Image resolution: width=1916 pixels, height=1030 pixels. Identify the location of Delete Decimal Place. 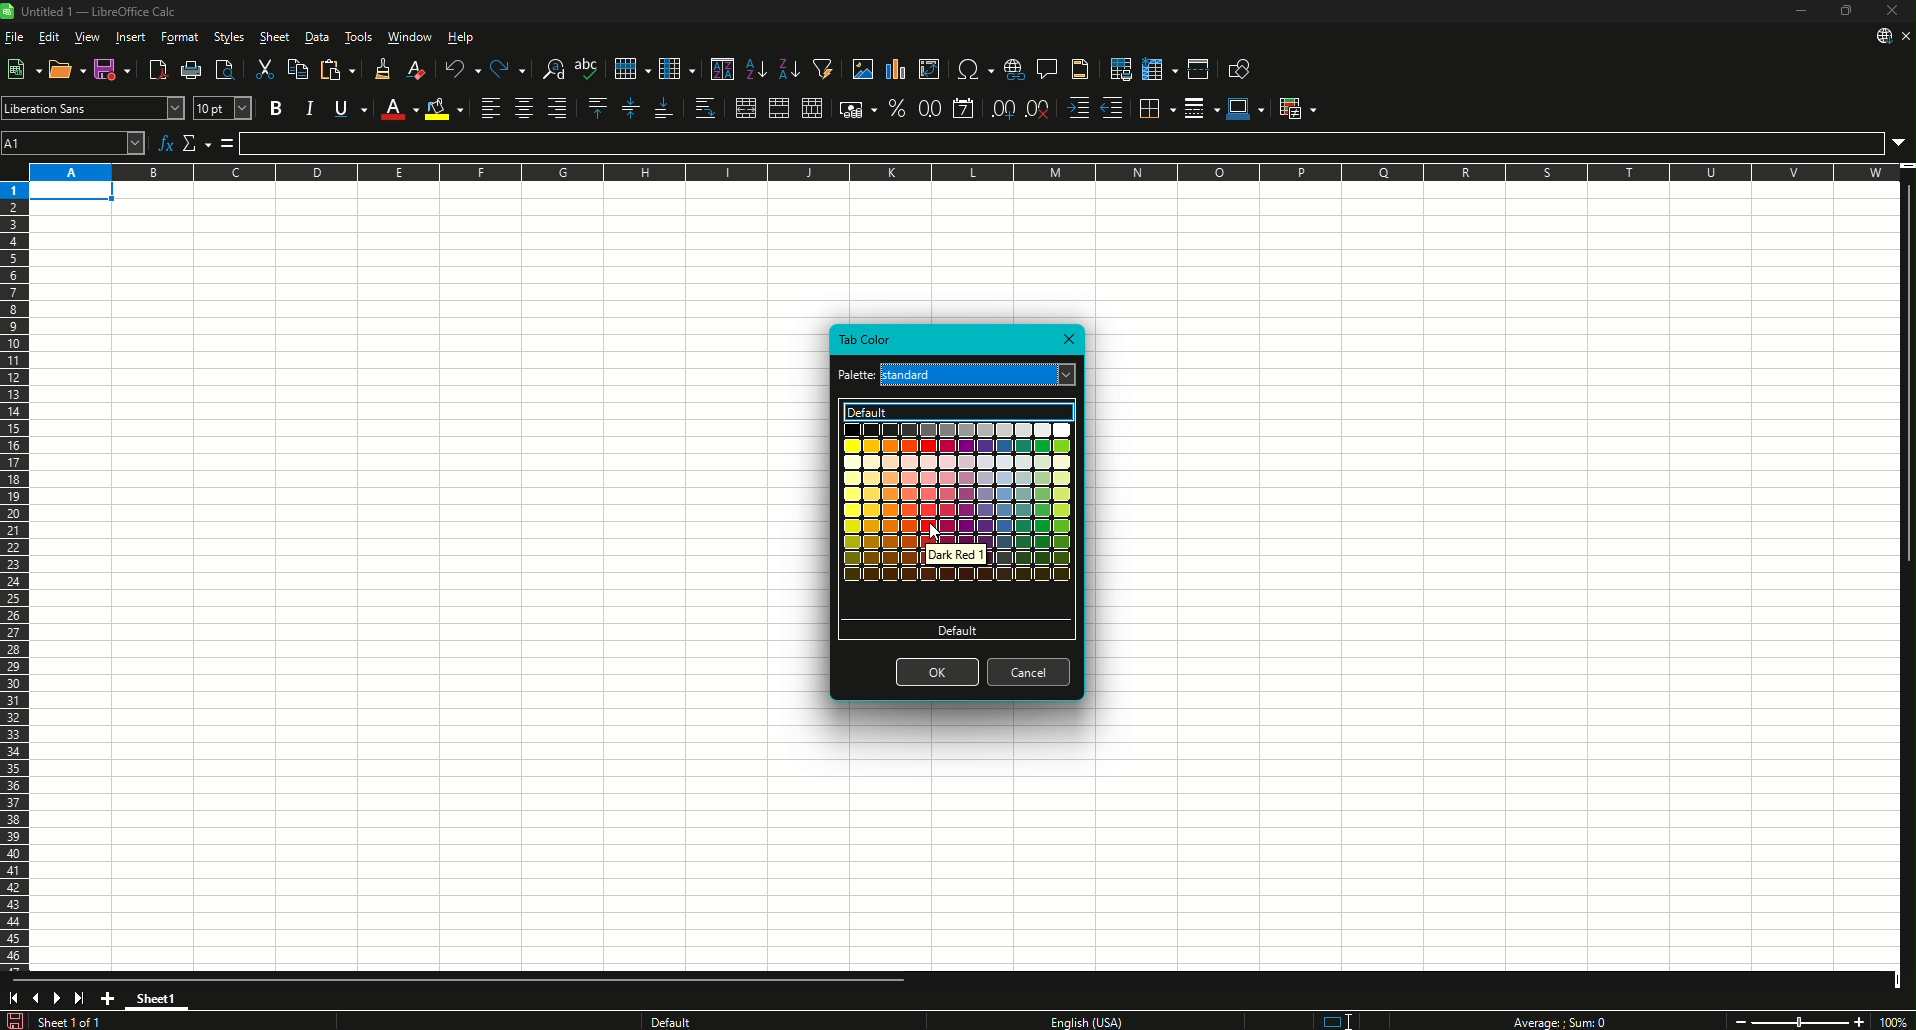
(1038, 108).